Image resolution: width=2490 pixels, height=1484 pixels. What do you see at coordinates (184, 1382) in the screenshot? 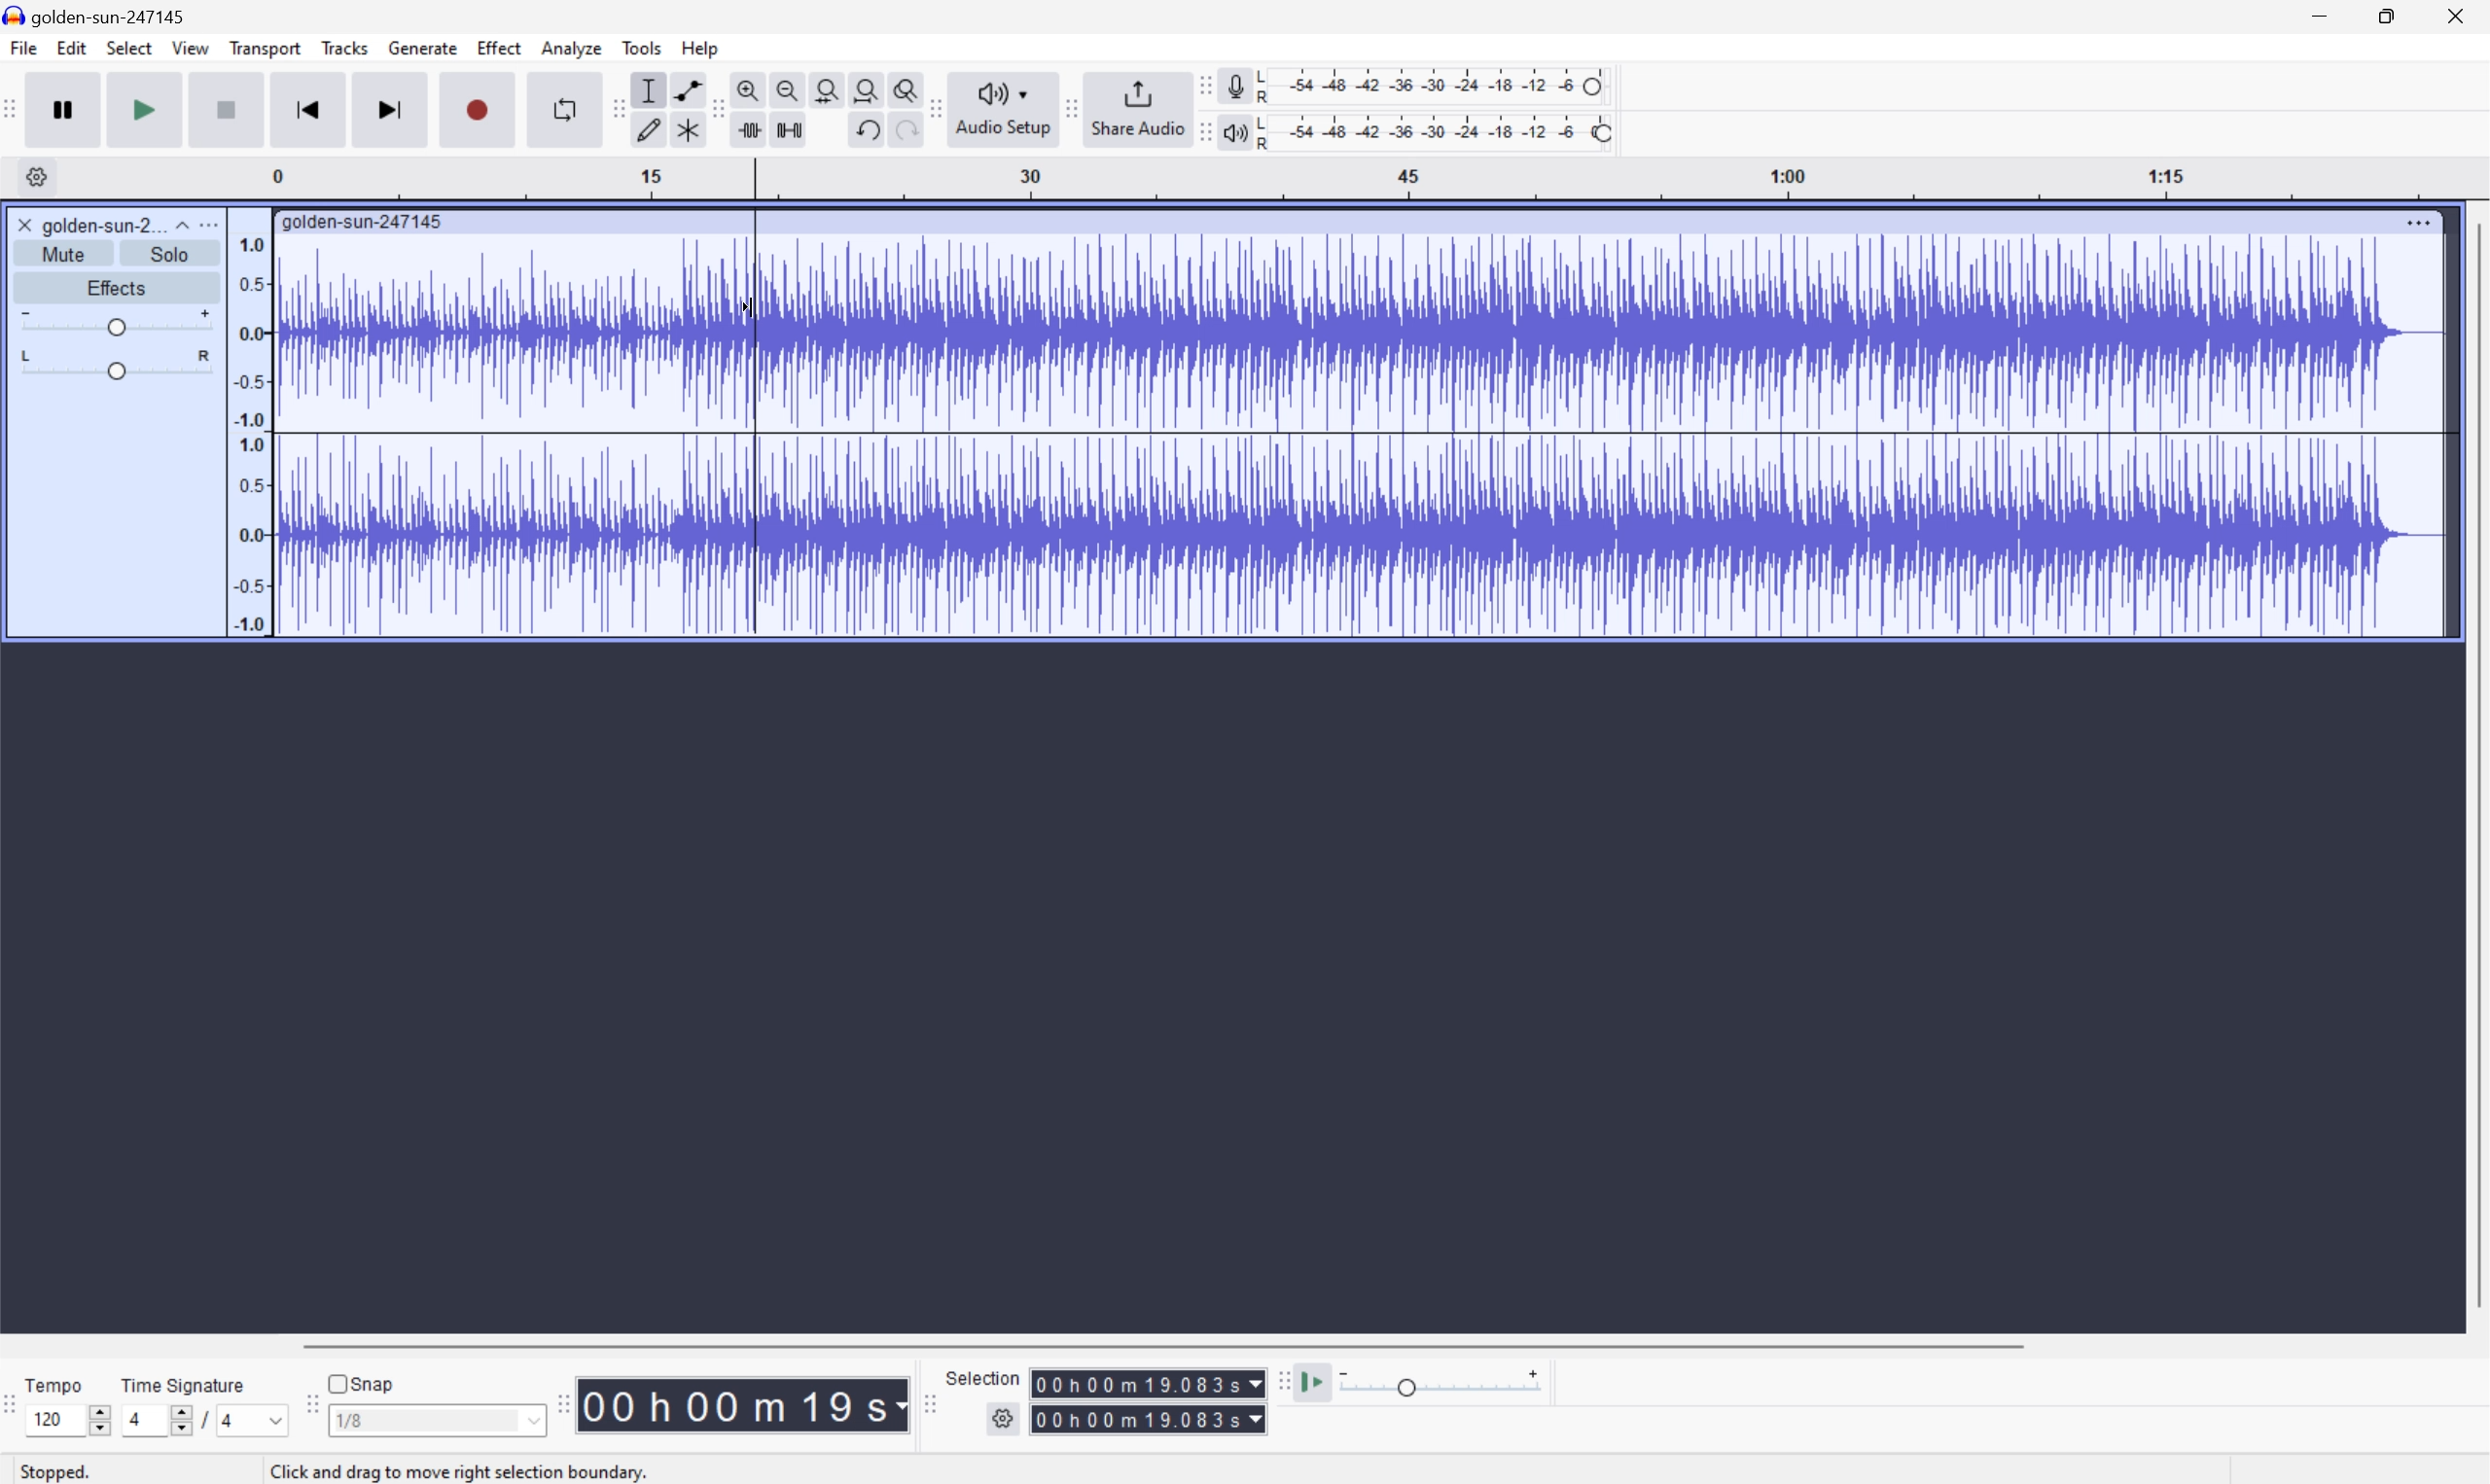
I see `Time signature` at bounding box center [184, 1382].